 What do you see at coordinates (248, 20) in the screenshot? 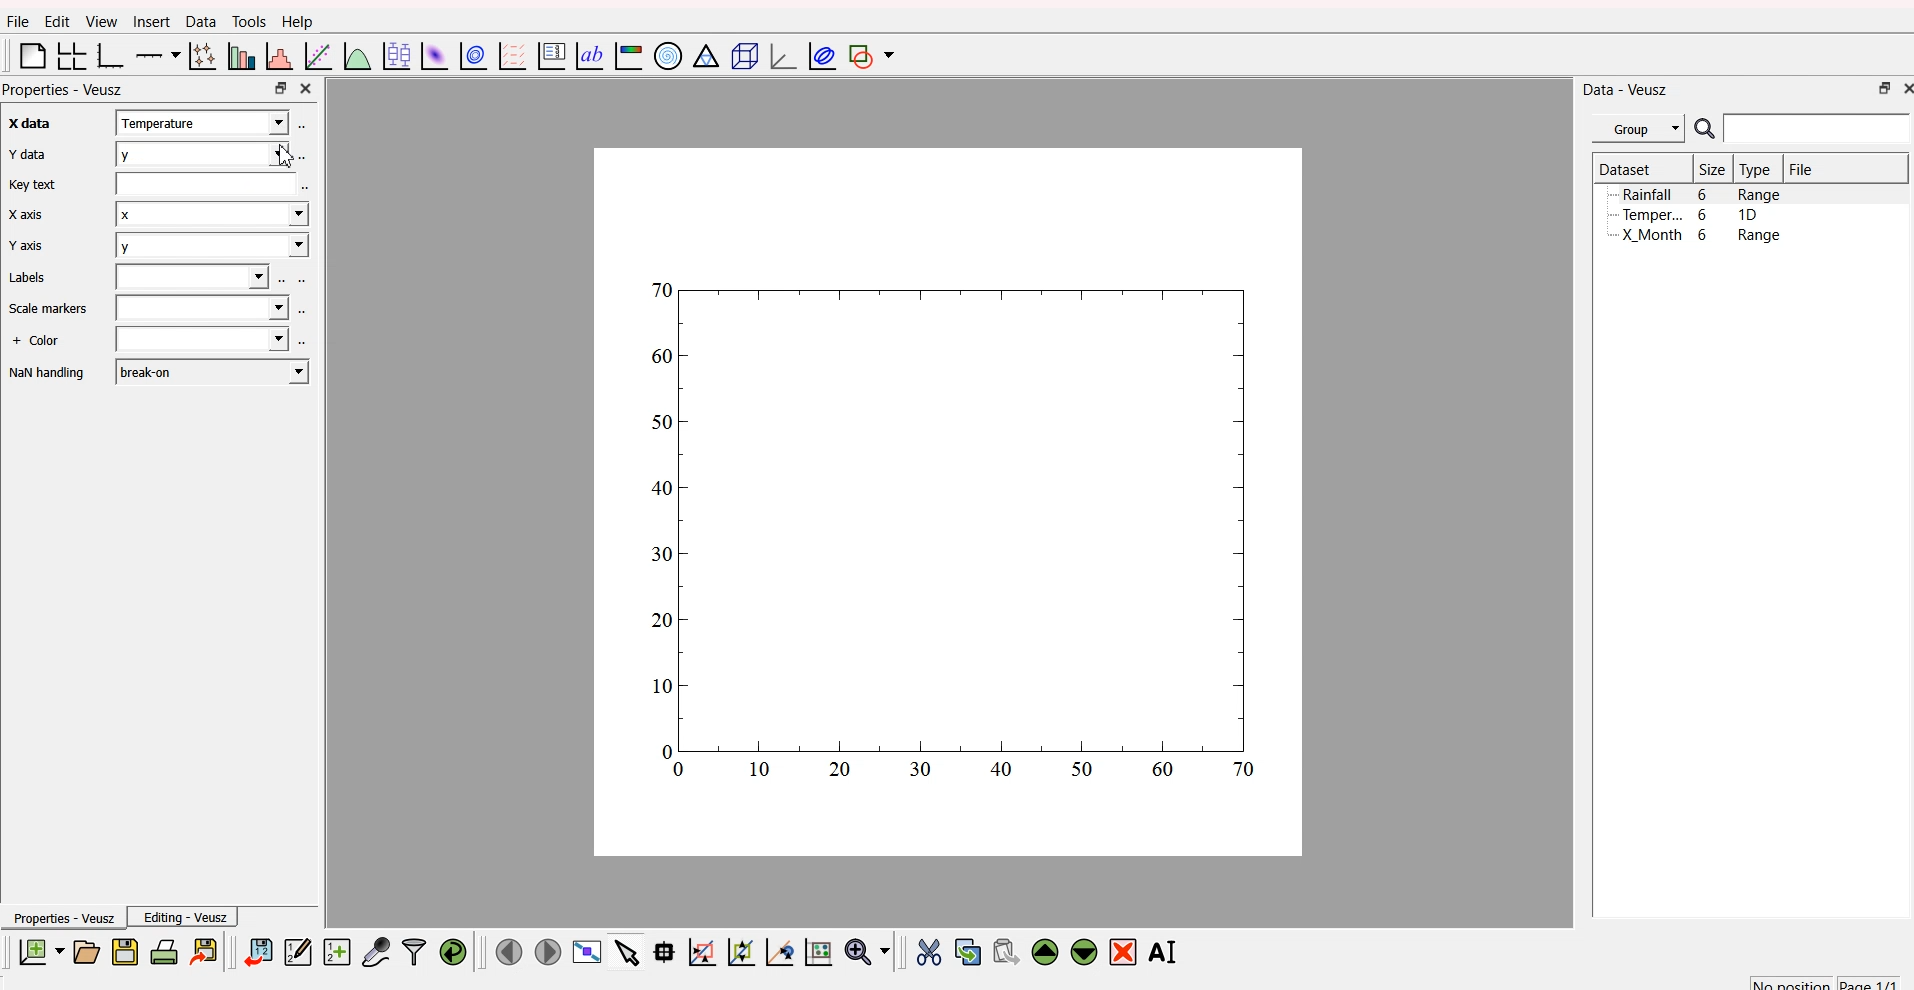
I see `Tools` at bounding box center [248, 20].